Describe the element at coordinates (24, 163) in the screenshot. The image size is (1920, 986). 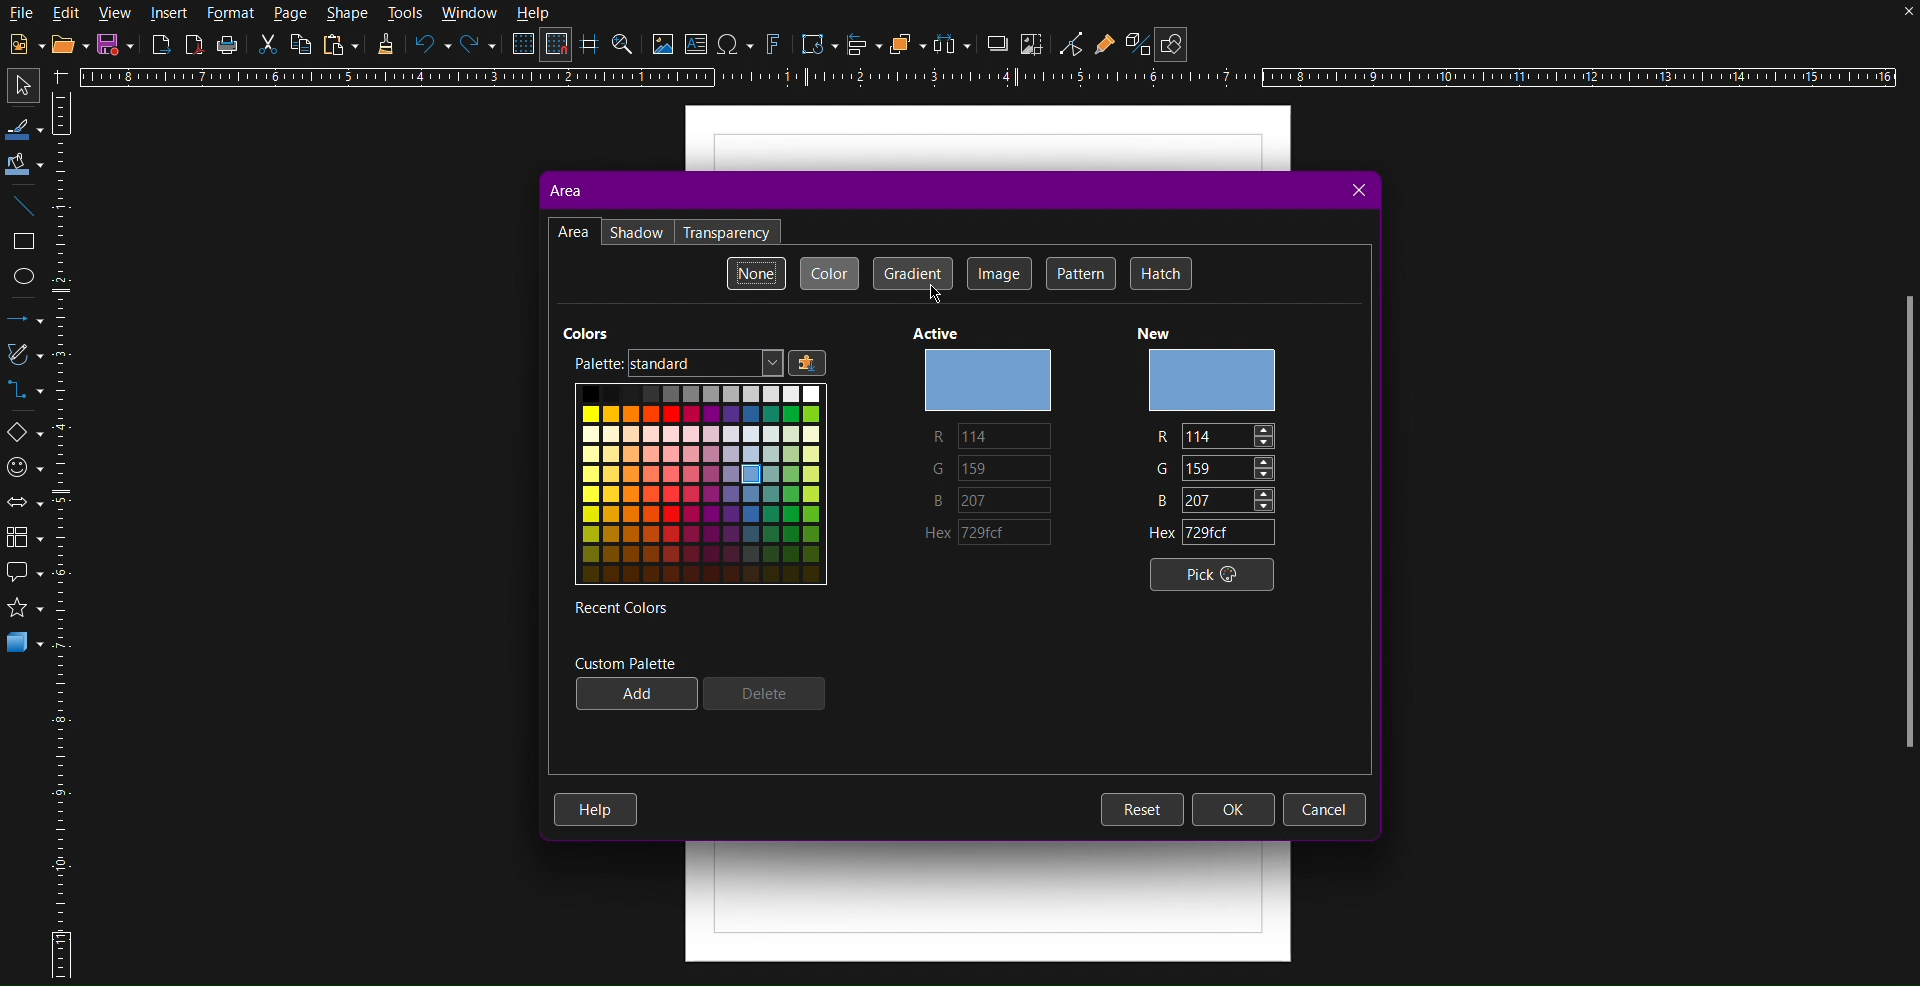
I see `Fill Color` at that location.